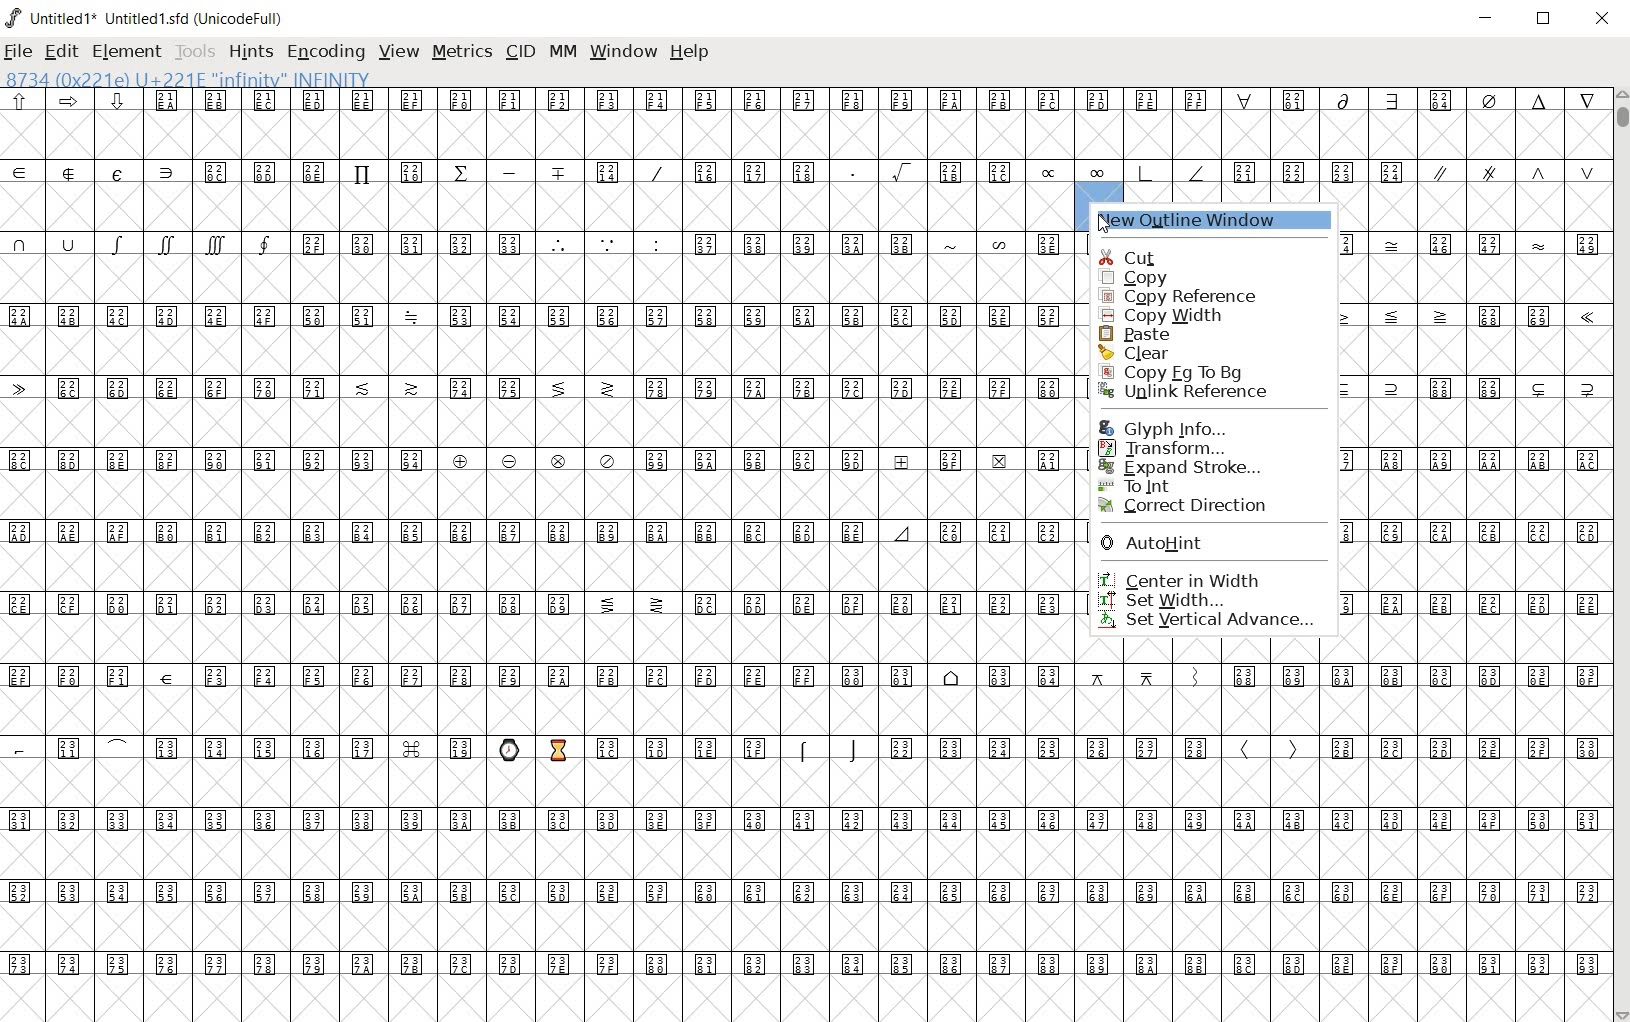  I want to click on empty glyph slots, so click(1478, 569).